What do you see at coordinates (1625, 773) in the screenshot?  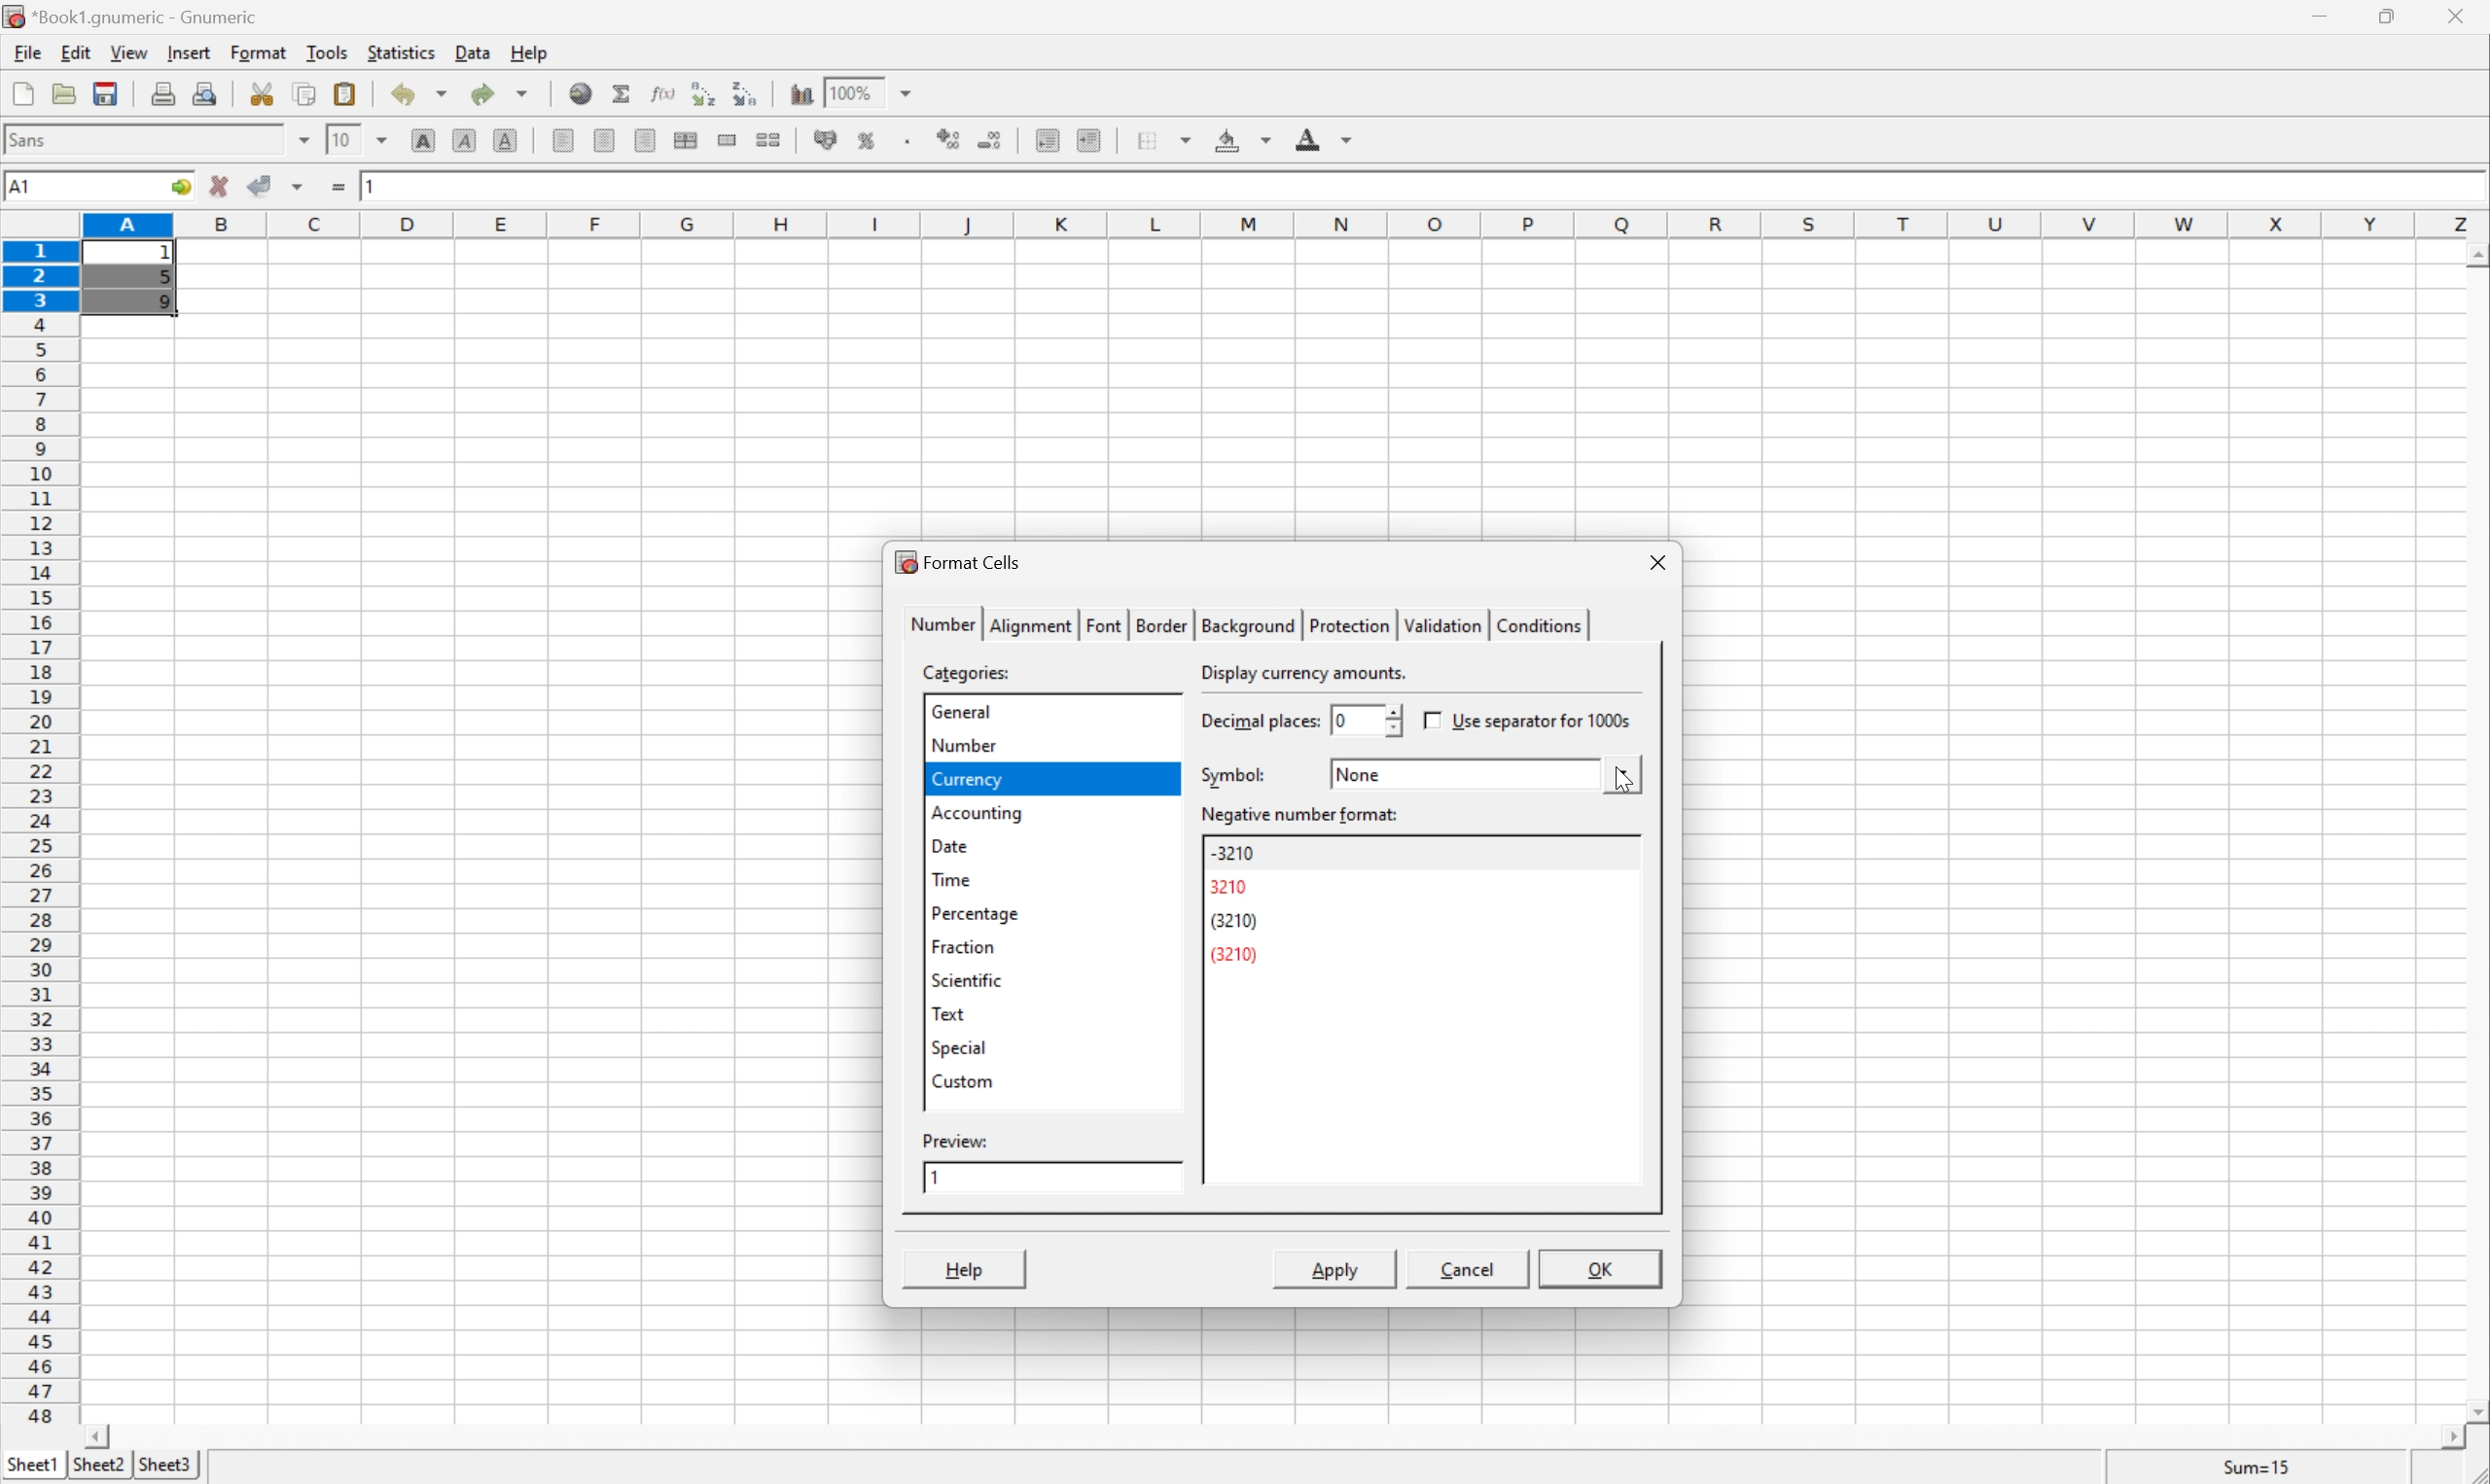 I see `drop down` at bounding box center [1625, 773].